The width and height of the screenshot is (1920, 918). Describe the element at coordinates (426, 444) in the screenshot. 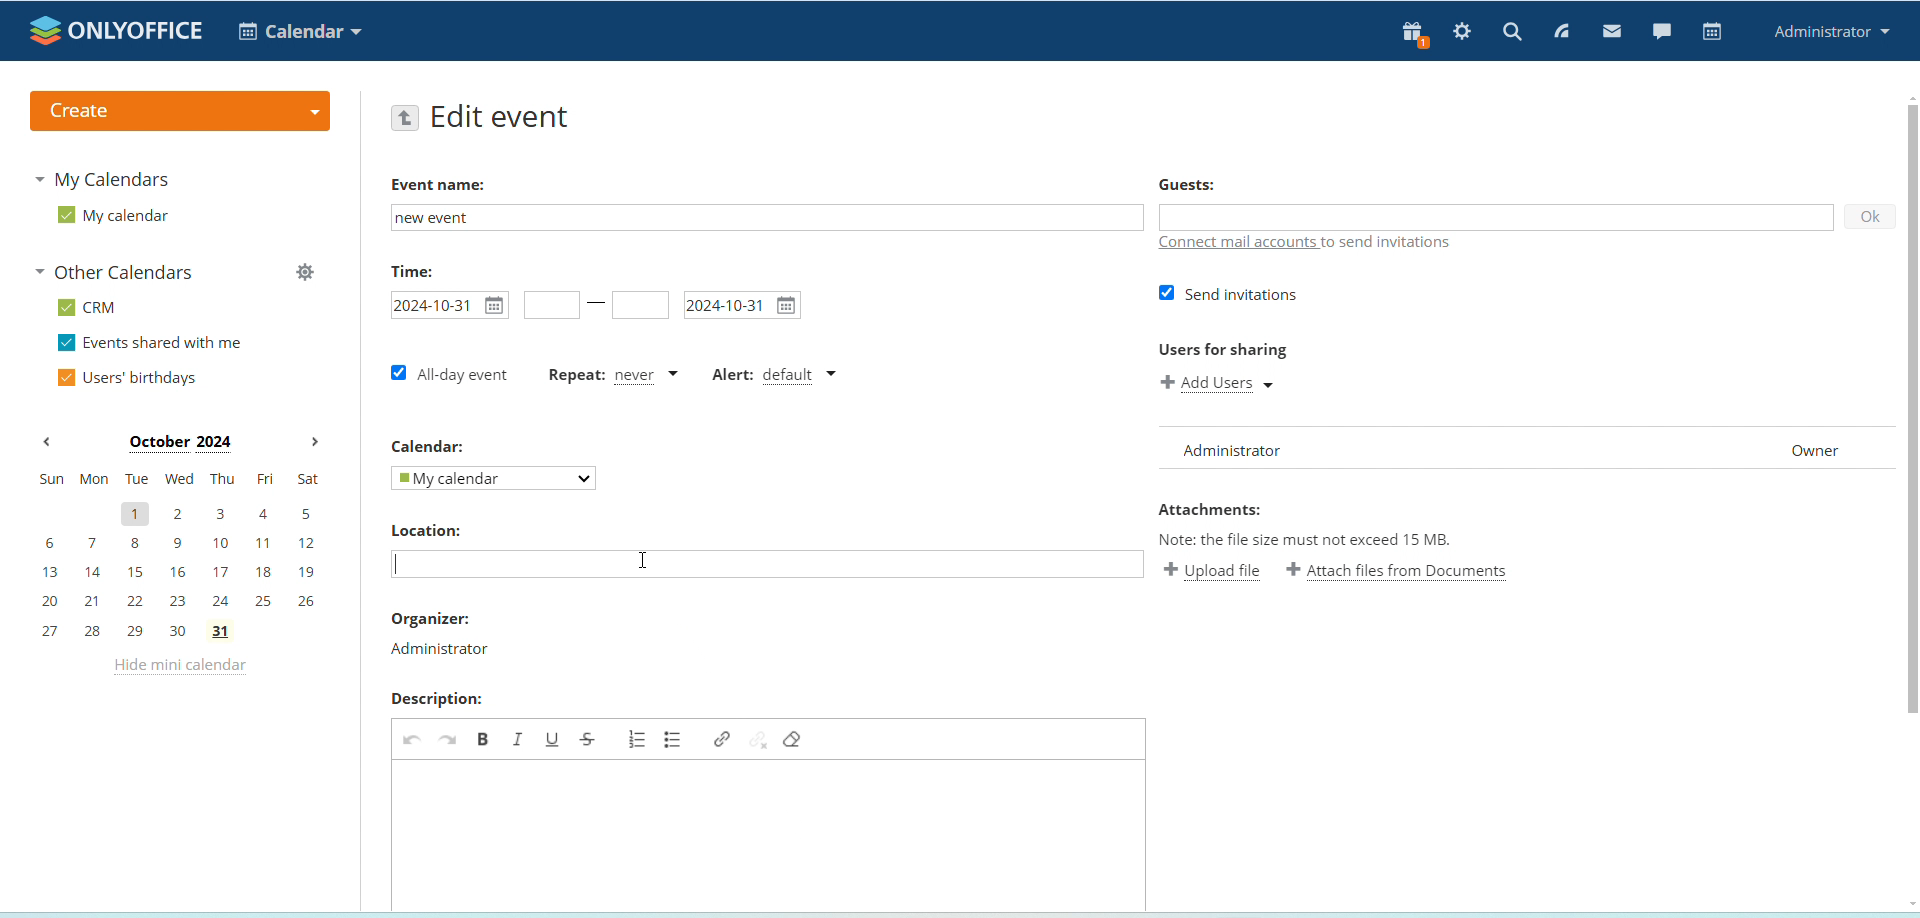

I see `Calendar` at that location.